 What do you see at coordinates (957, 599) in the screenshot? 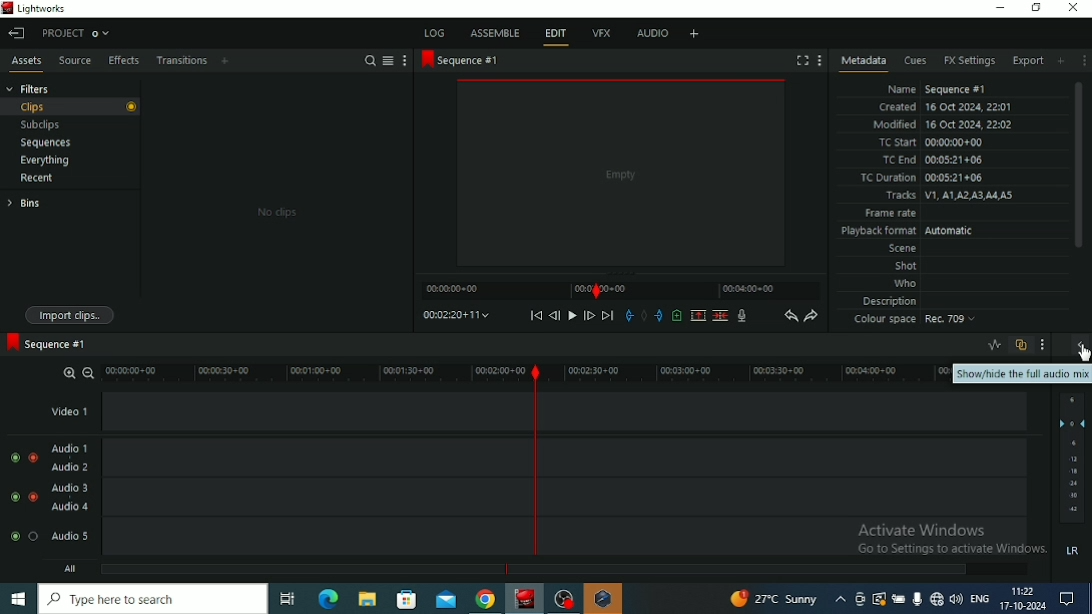
I see `Speakers` at bounding box center [957, 599].